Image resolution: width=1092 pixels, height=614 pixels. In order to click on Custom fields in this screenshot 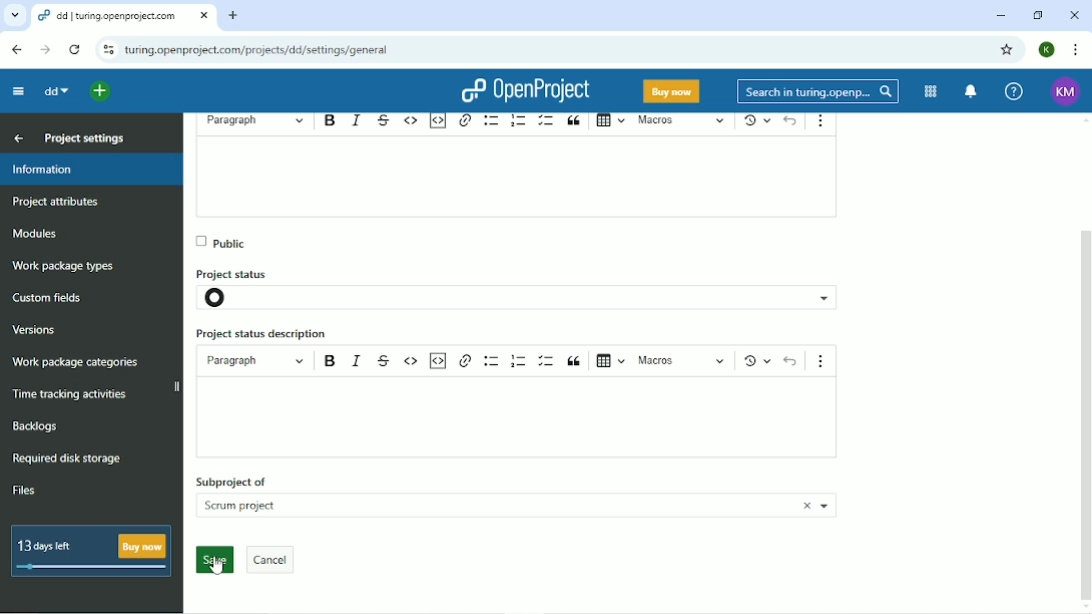, I will do `click(51, 299)`.